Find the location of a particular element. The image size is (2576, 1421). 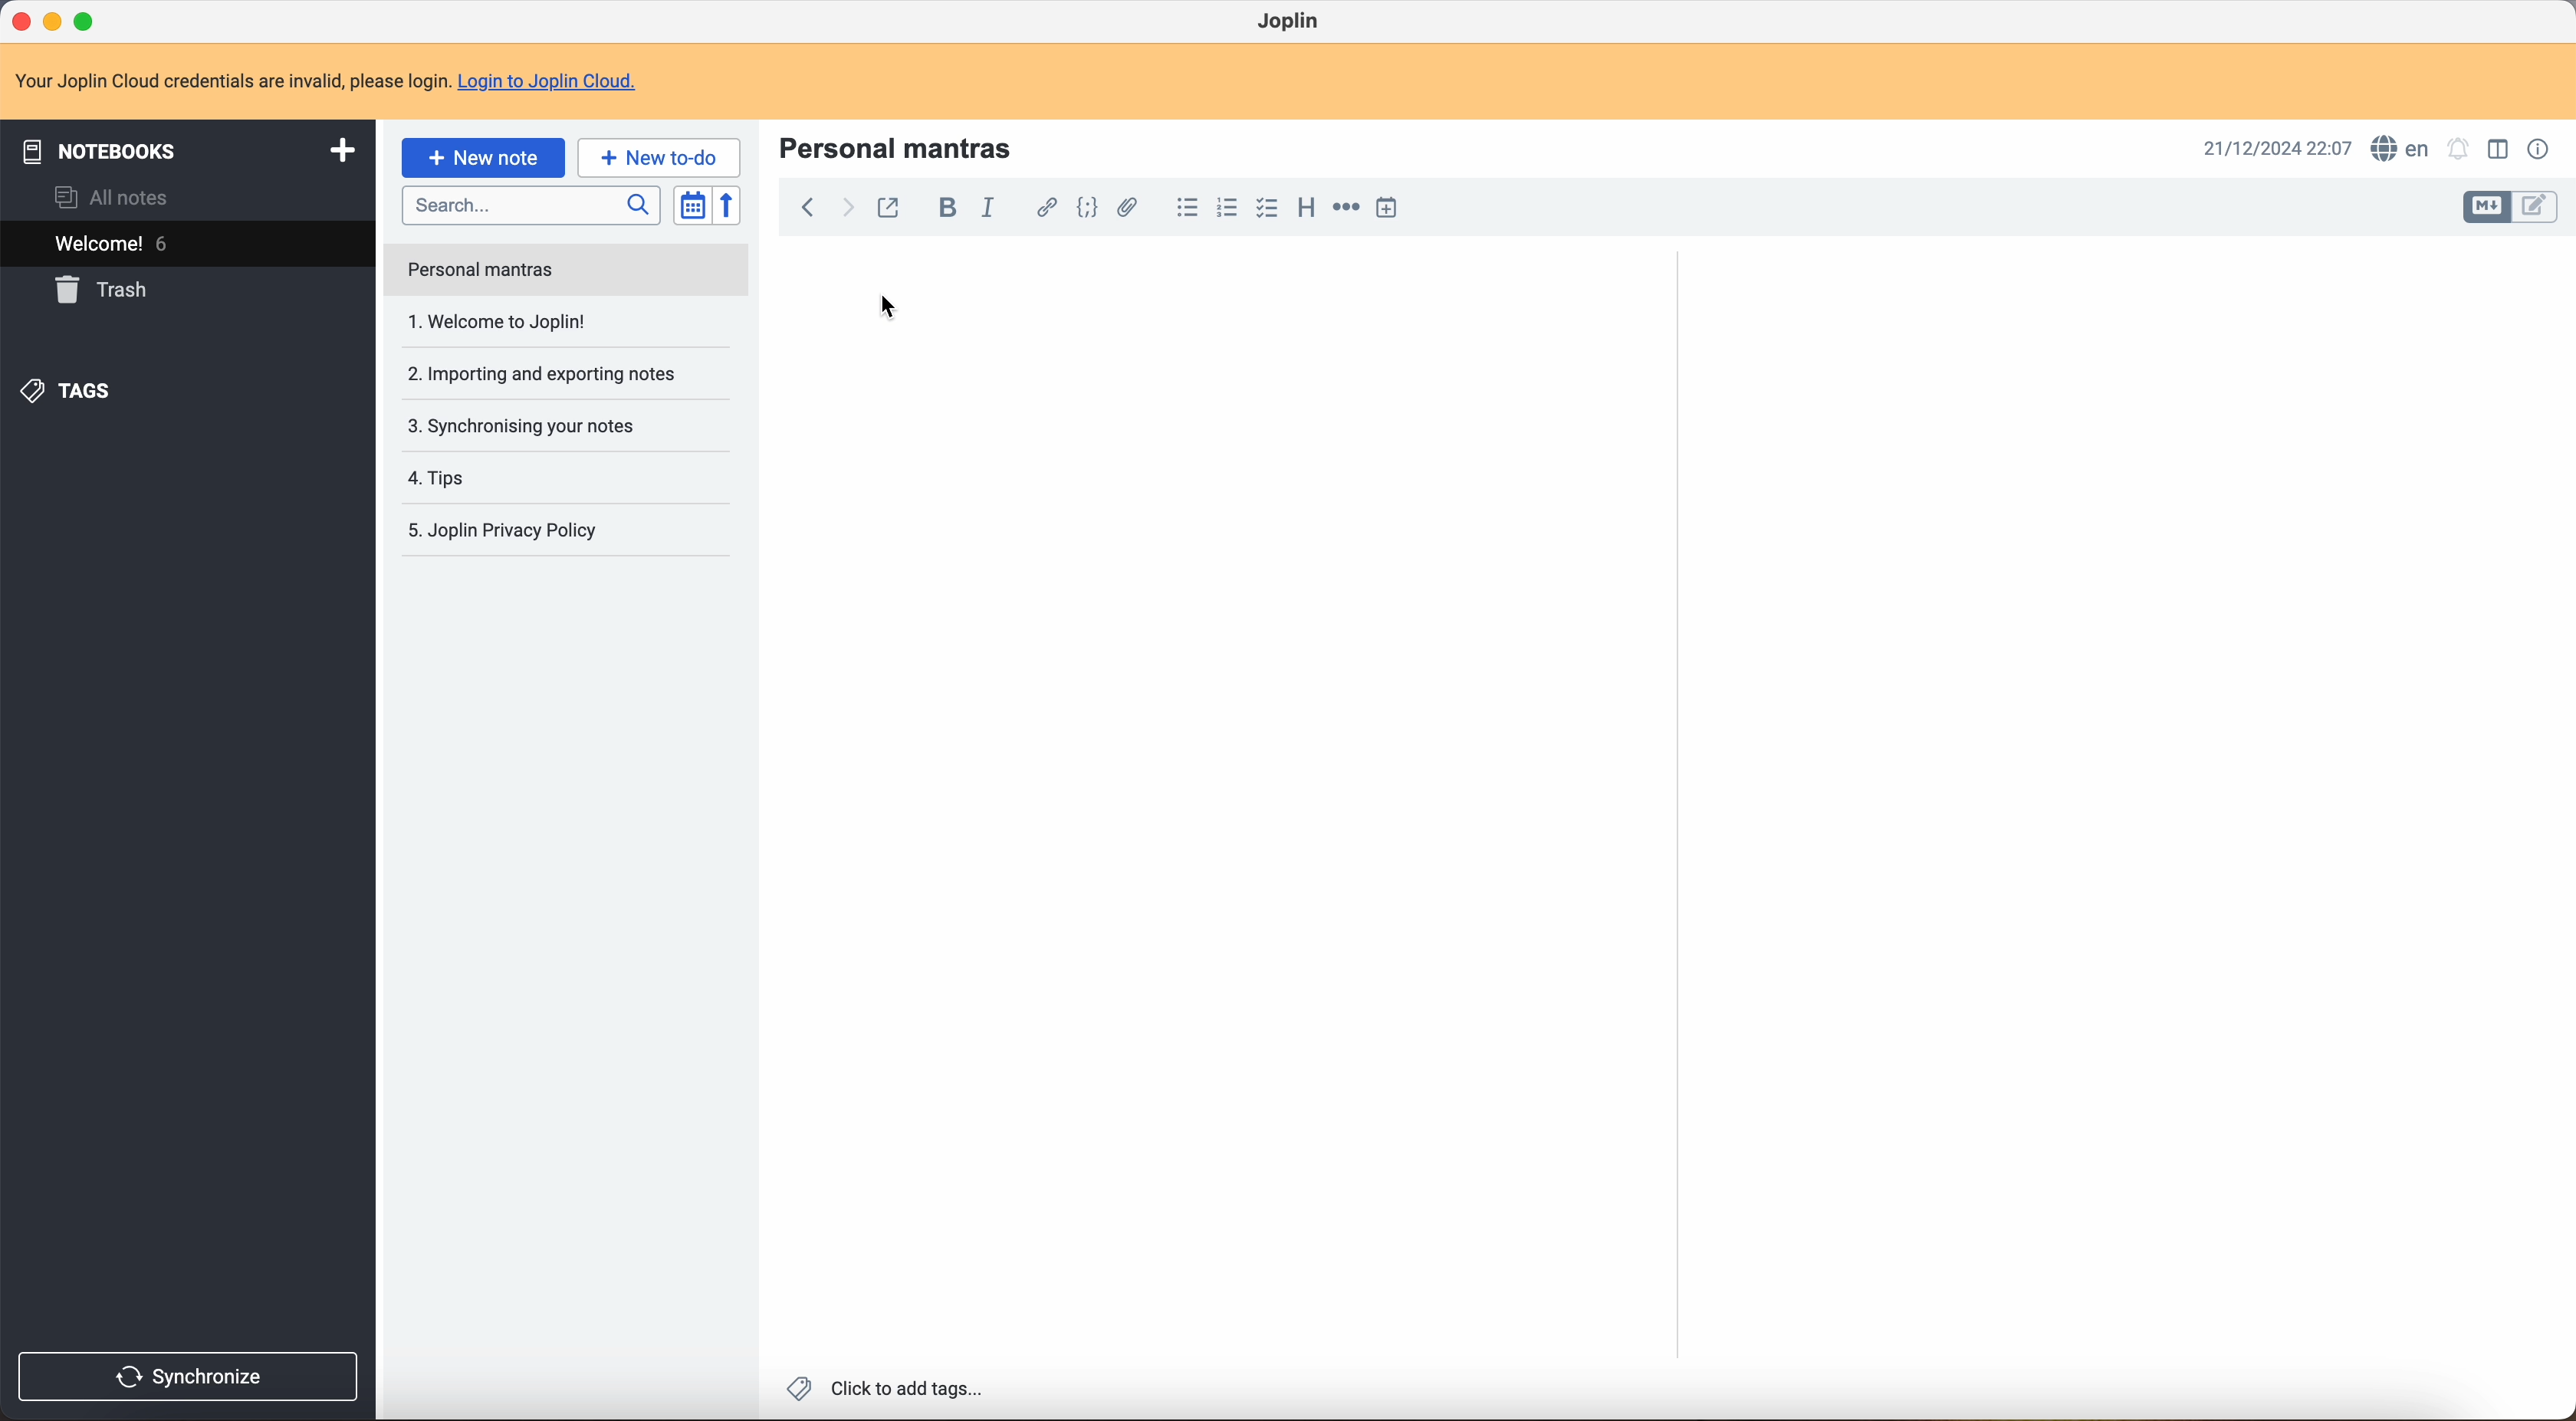

welcome to Joplin is located at coordinates (502, 272).